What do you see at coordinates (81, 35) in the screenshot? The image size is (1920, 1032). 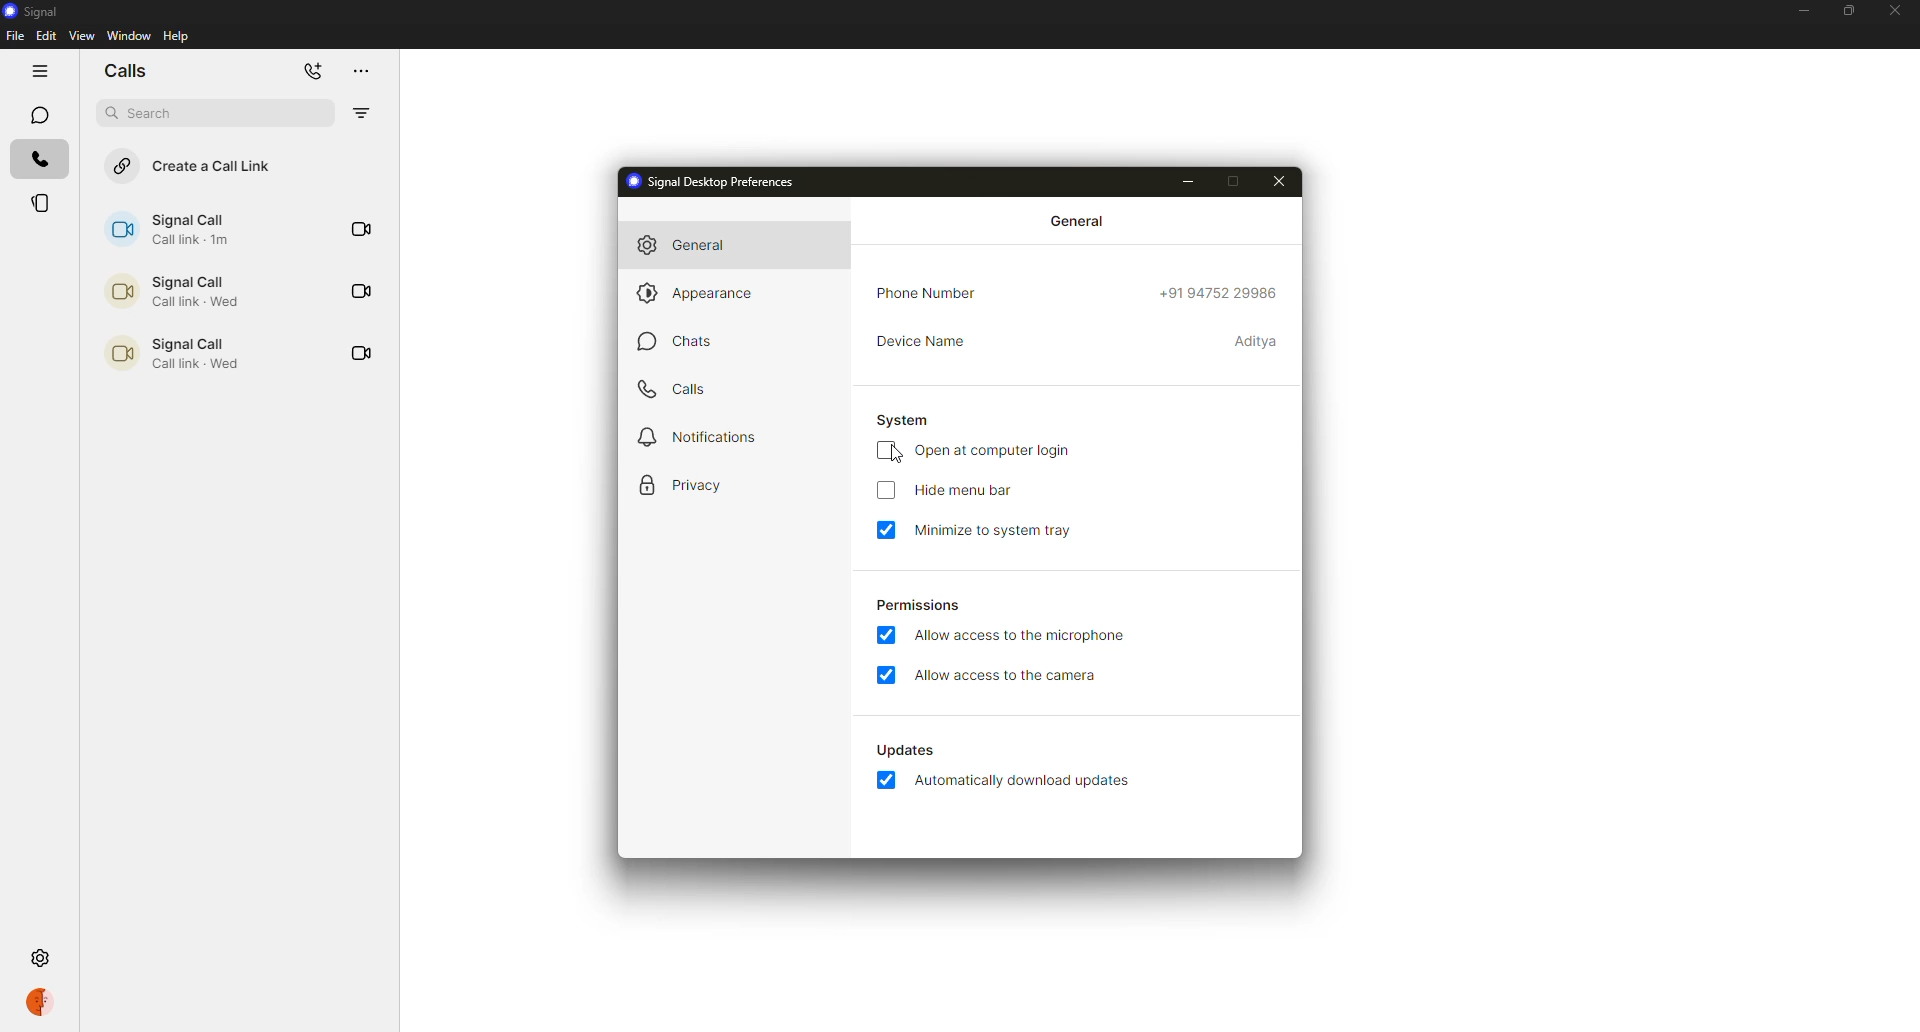 I see `view` at bounding box center [81, 35].